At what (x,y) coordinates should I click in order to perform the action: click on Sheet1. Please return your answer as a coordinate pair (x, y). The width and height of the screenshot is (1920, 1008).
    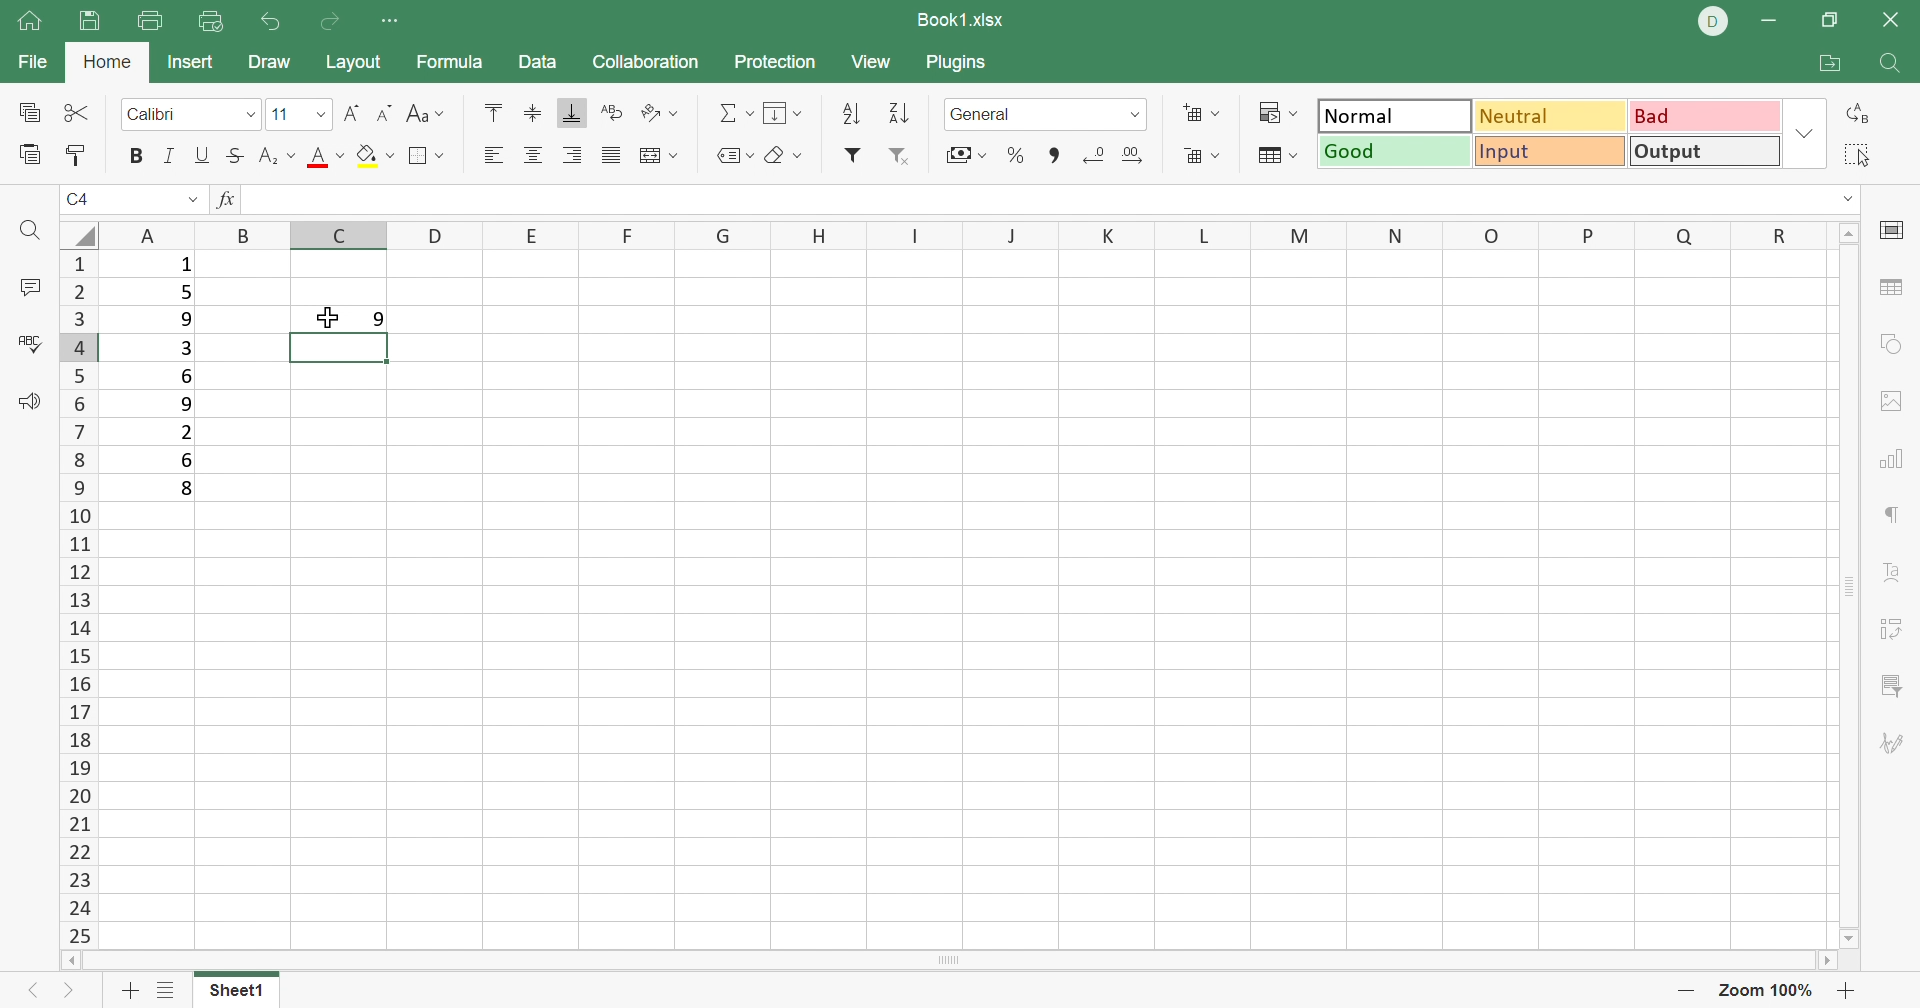
    Looking at the image, I should click on (238, 993).